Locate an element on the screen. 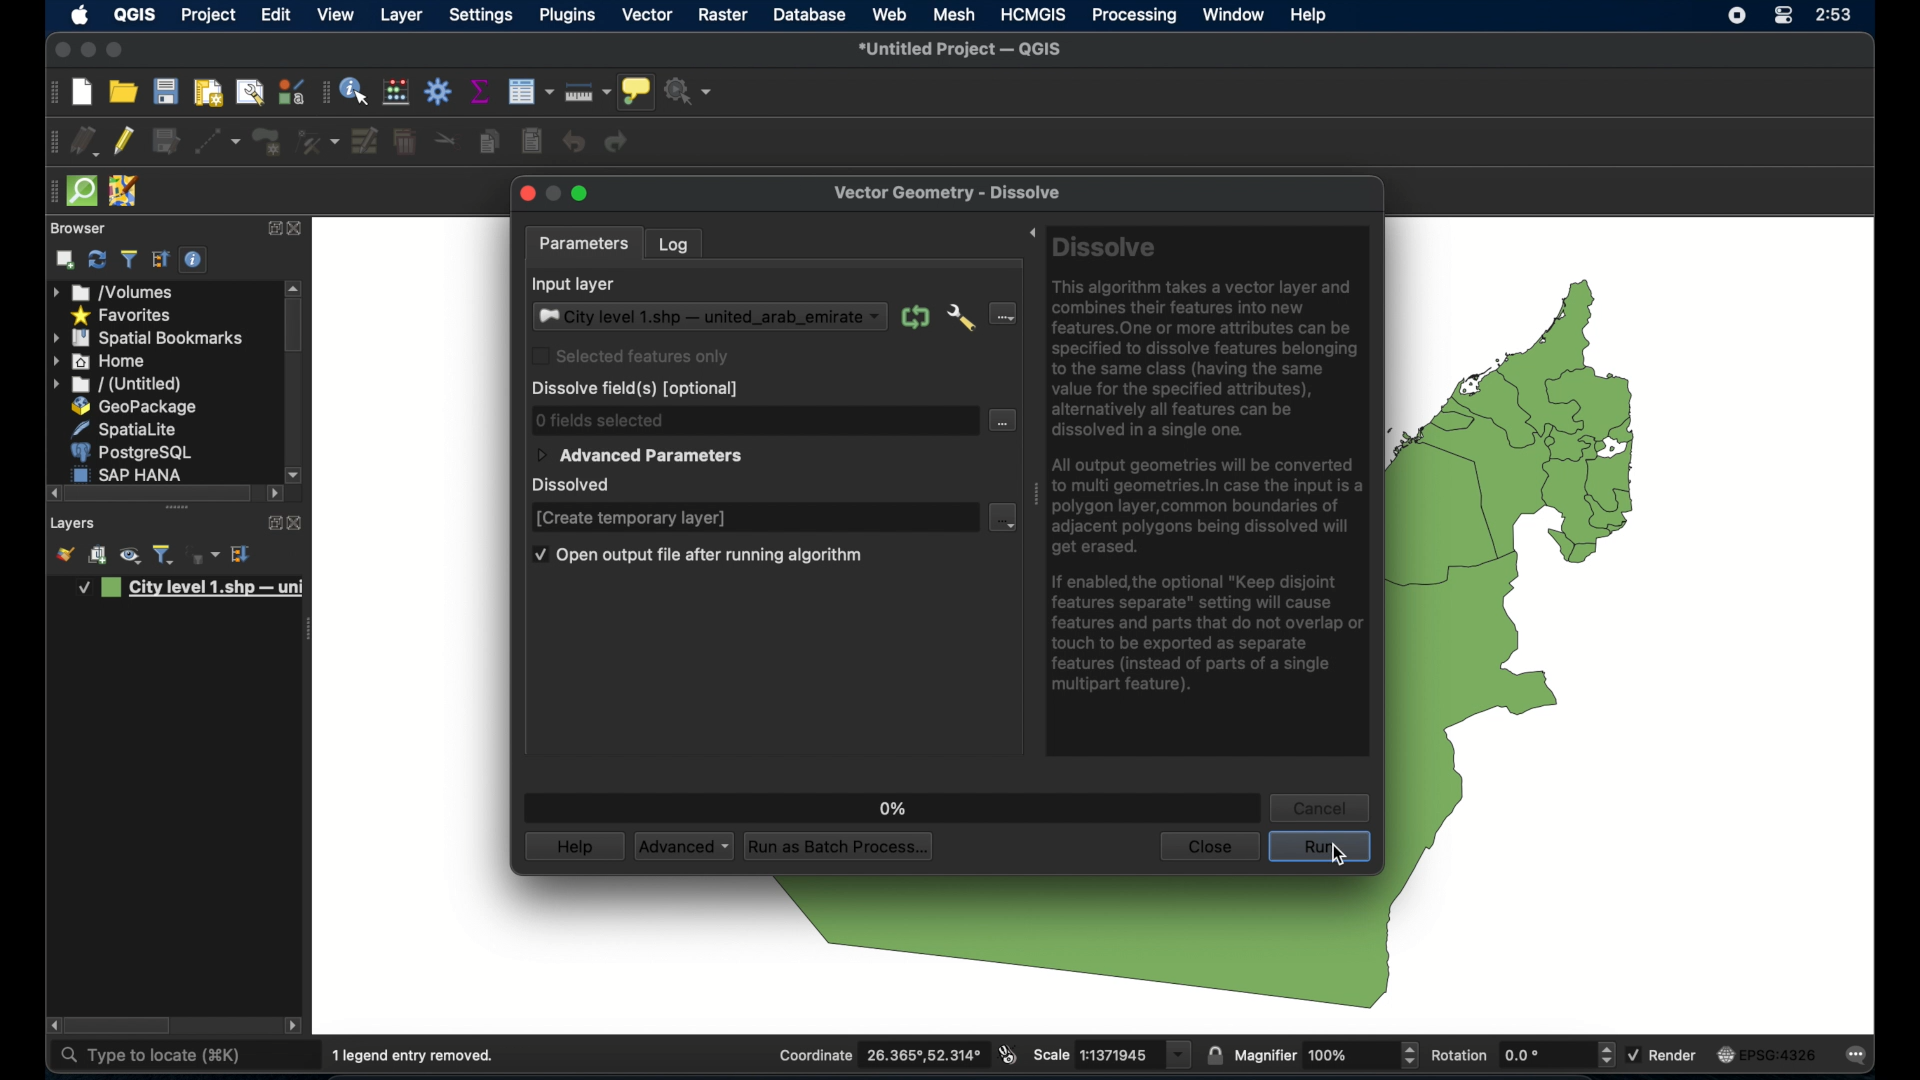 Image resolution: width=1920 pixels, height=1080 pixels. control center is located at coordinates (1781, 16).